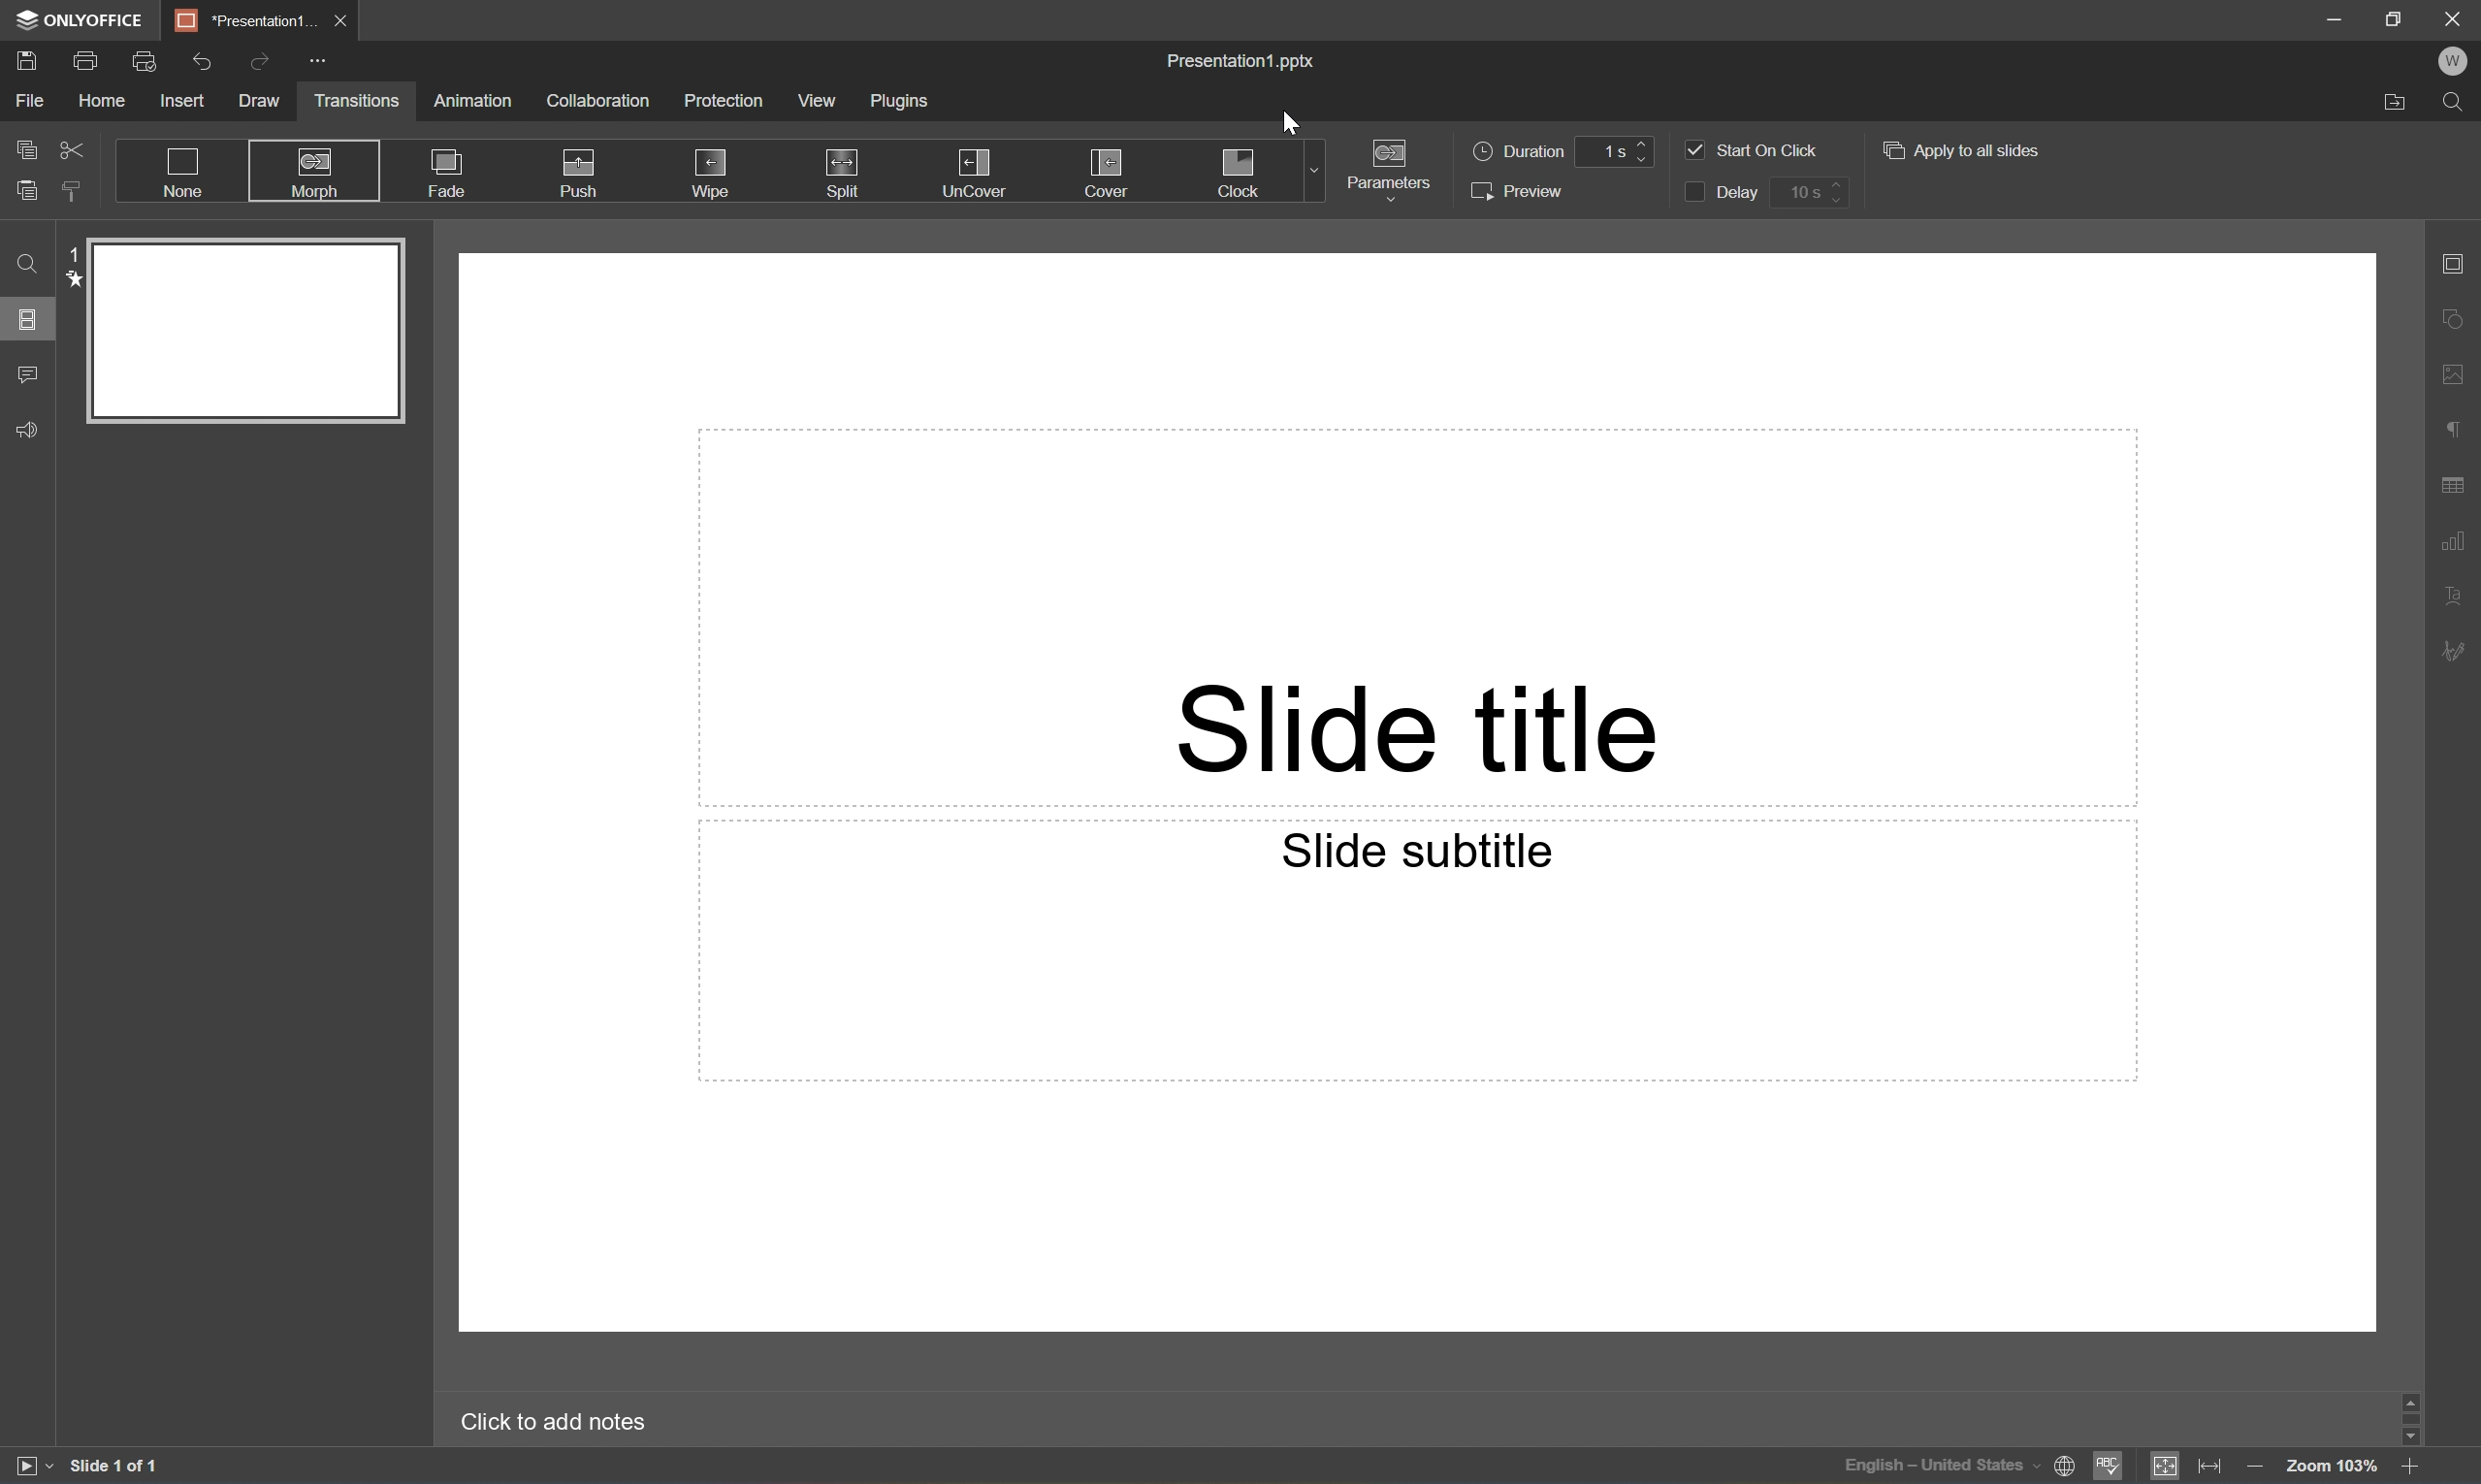 This screenshot has height=1484, width=2481. Describe the element at coordinates (27, 100) in the screenshot. I see `File` at that location.